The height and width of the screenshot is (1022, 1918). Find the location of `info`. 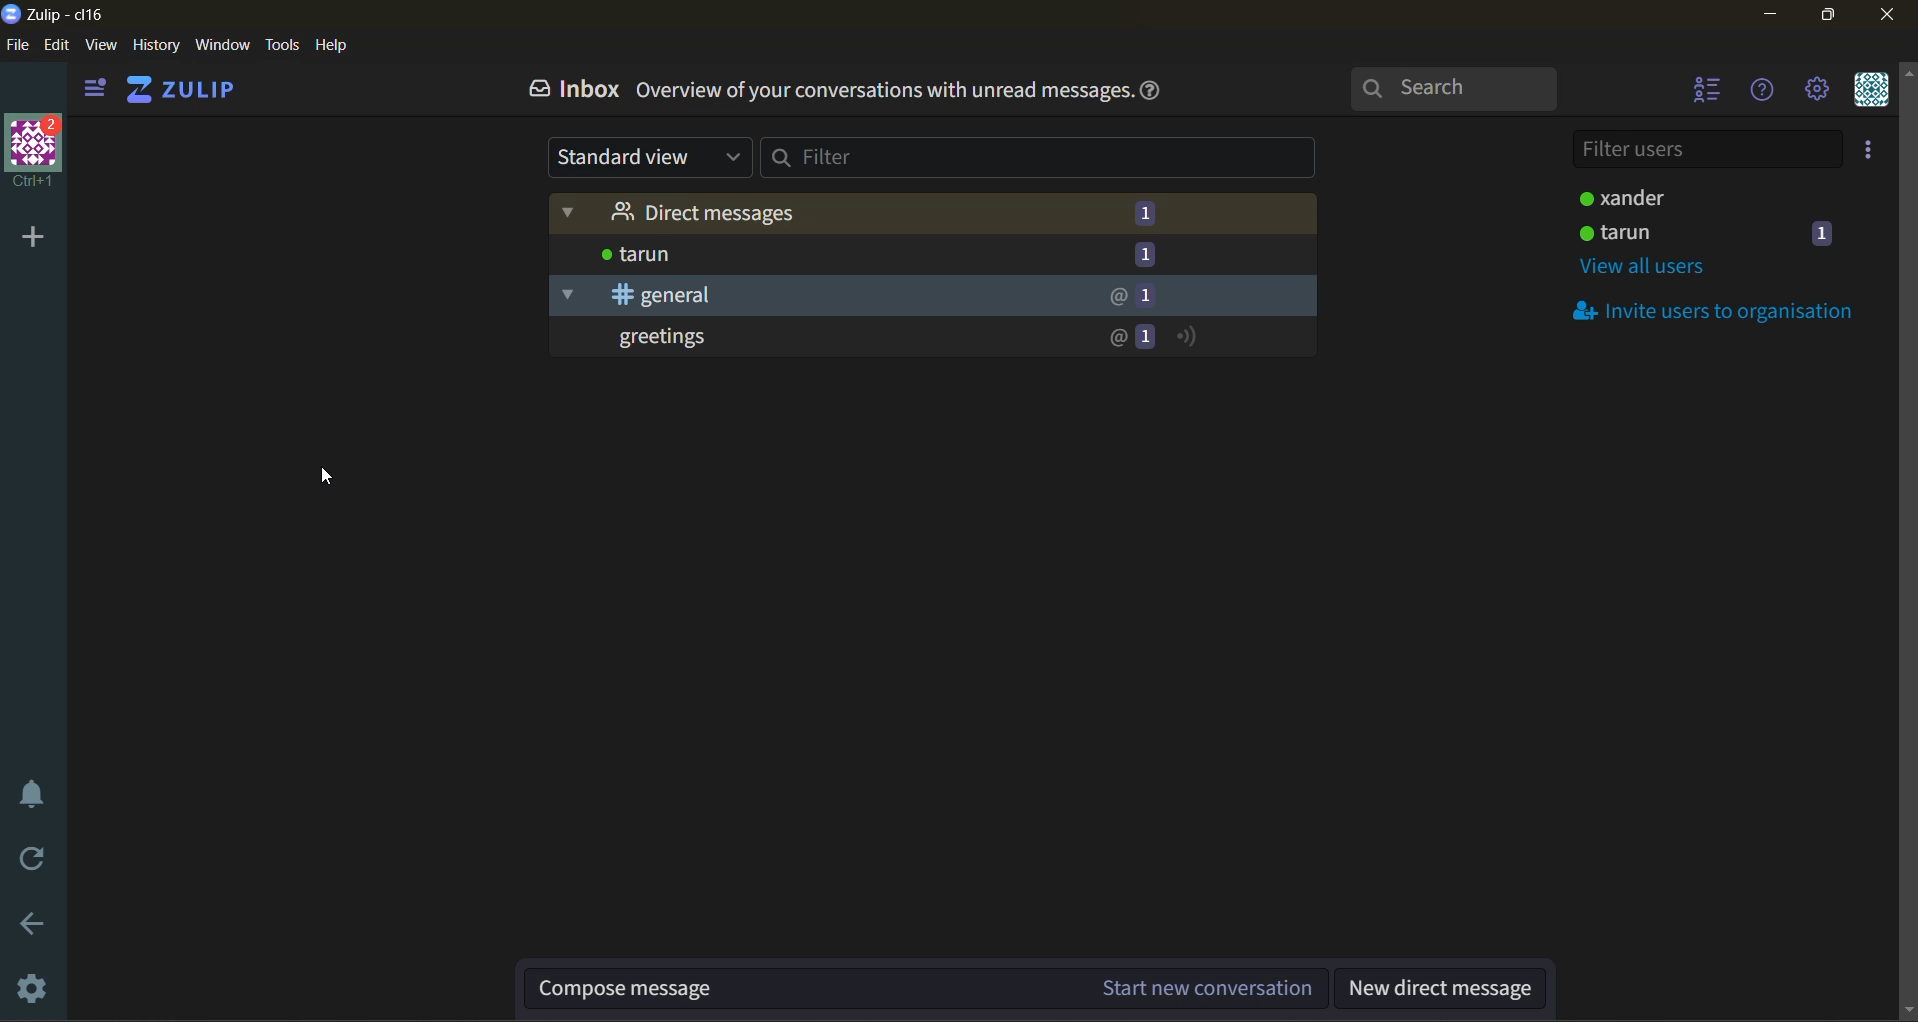

info is located at coordinates (1158, 93).